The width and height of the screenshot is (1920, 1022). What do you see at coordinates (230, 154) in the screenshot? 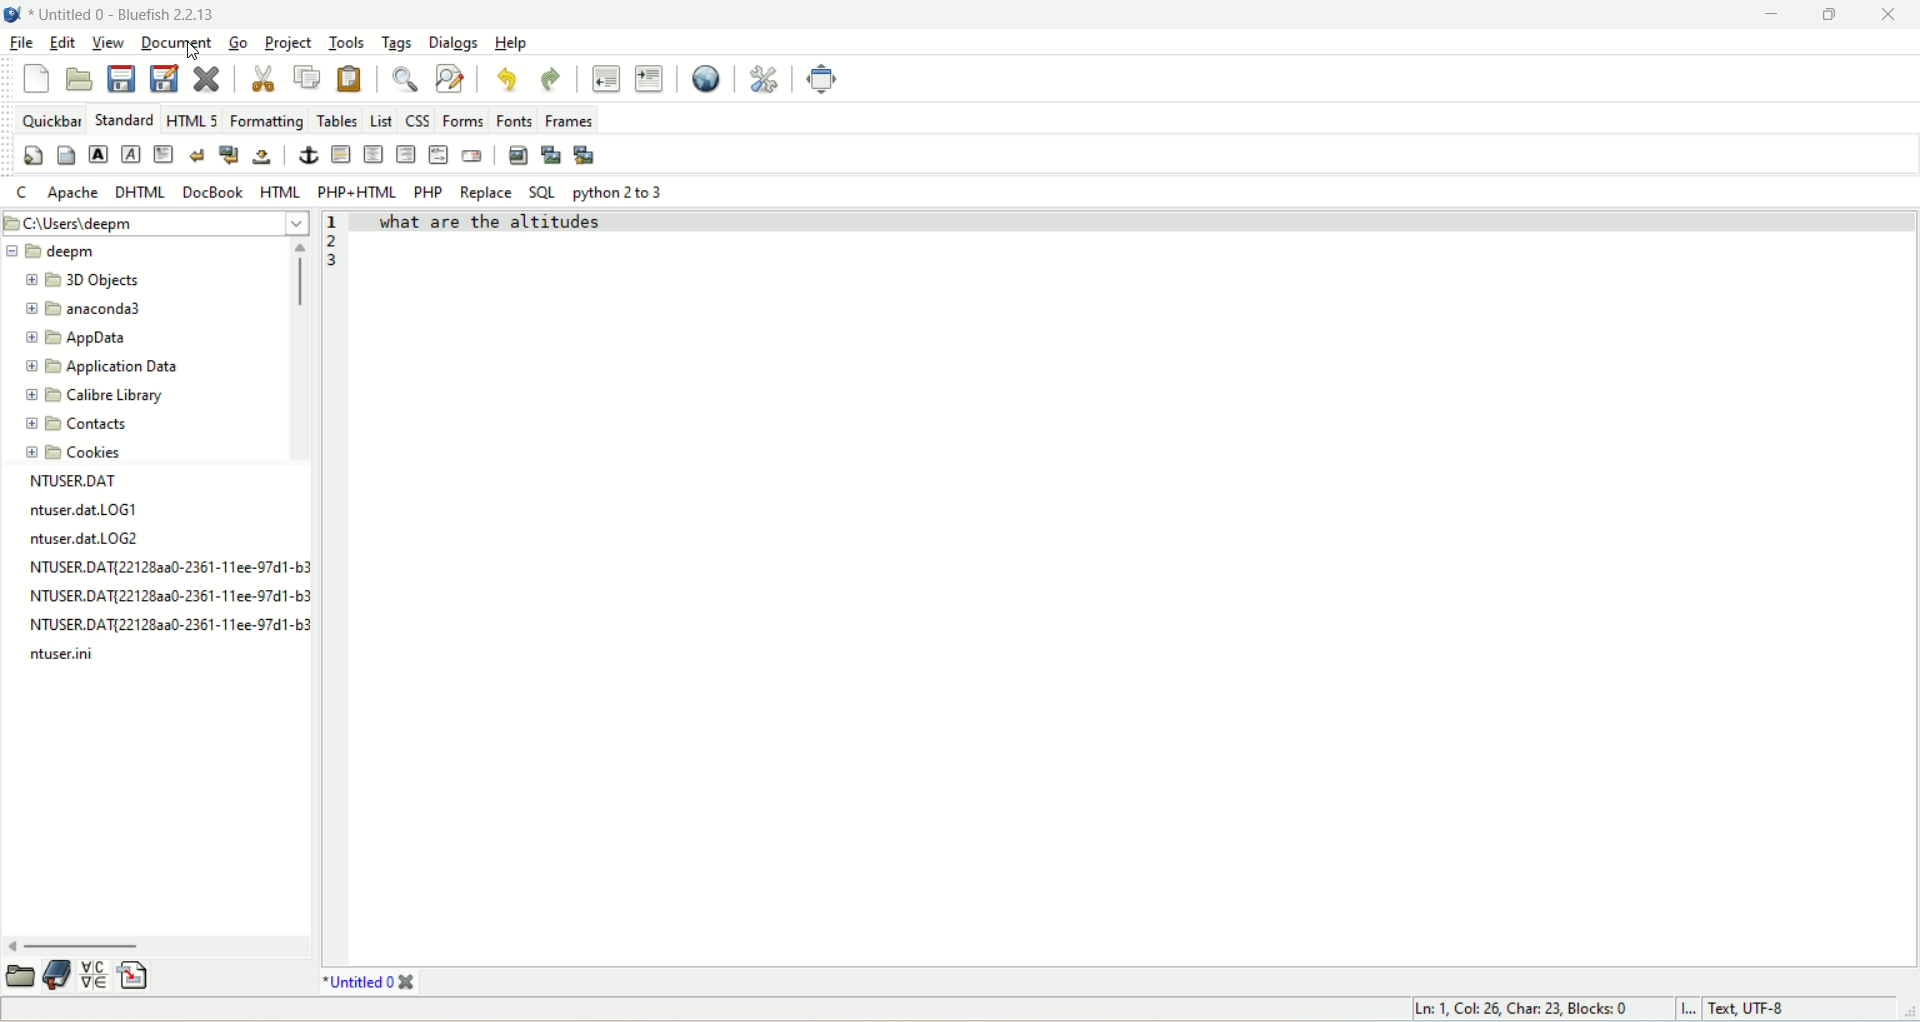
I see `break and clear` at bounding box center [230, 154].